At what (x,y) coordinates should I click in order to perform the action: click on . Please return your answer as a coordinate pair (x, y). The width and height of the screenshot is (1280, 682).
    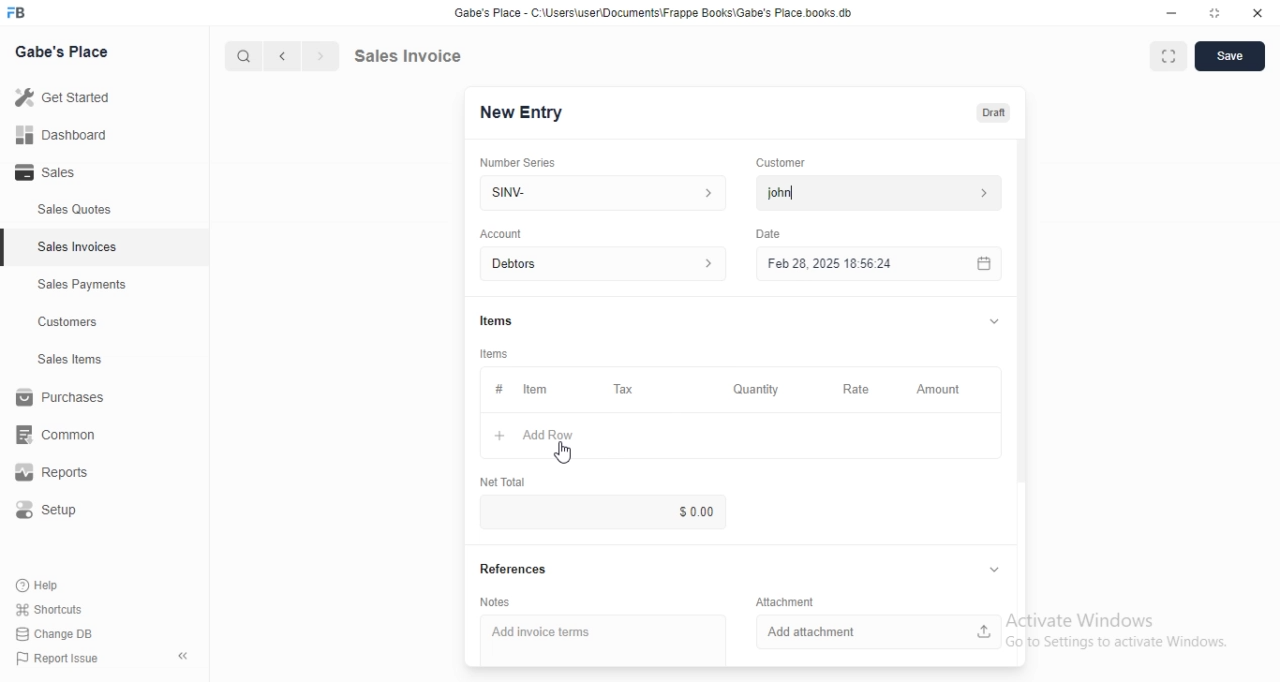
    Looking at the image, I should click on (499, 320).